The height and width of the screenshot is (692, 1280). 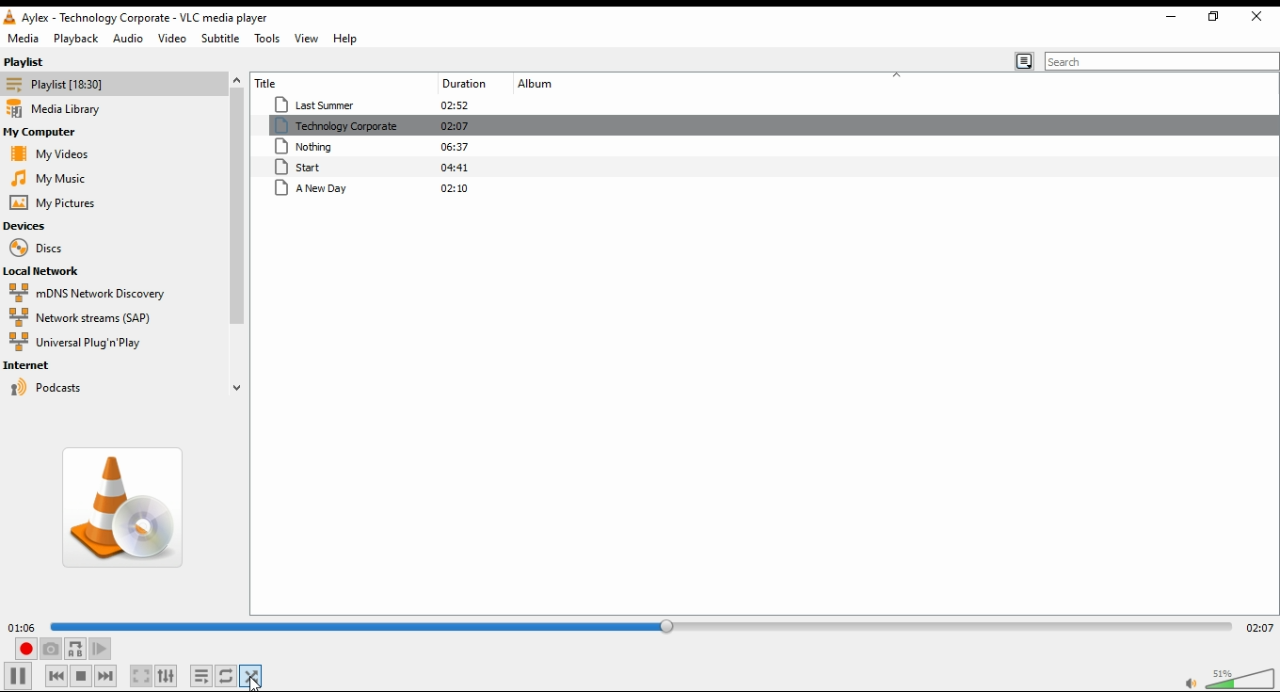 I want to click on duration, so click(x=465, y=82).